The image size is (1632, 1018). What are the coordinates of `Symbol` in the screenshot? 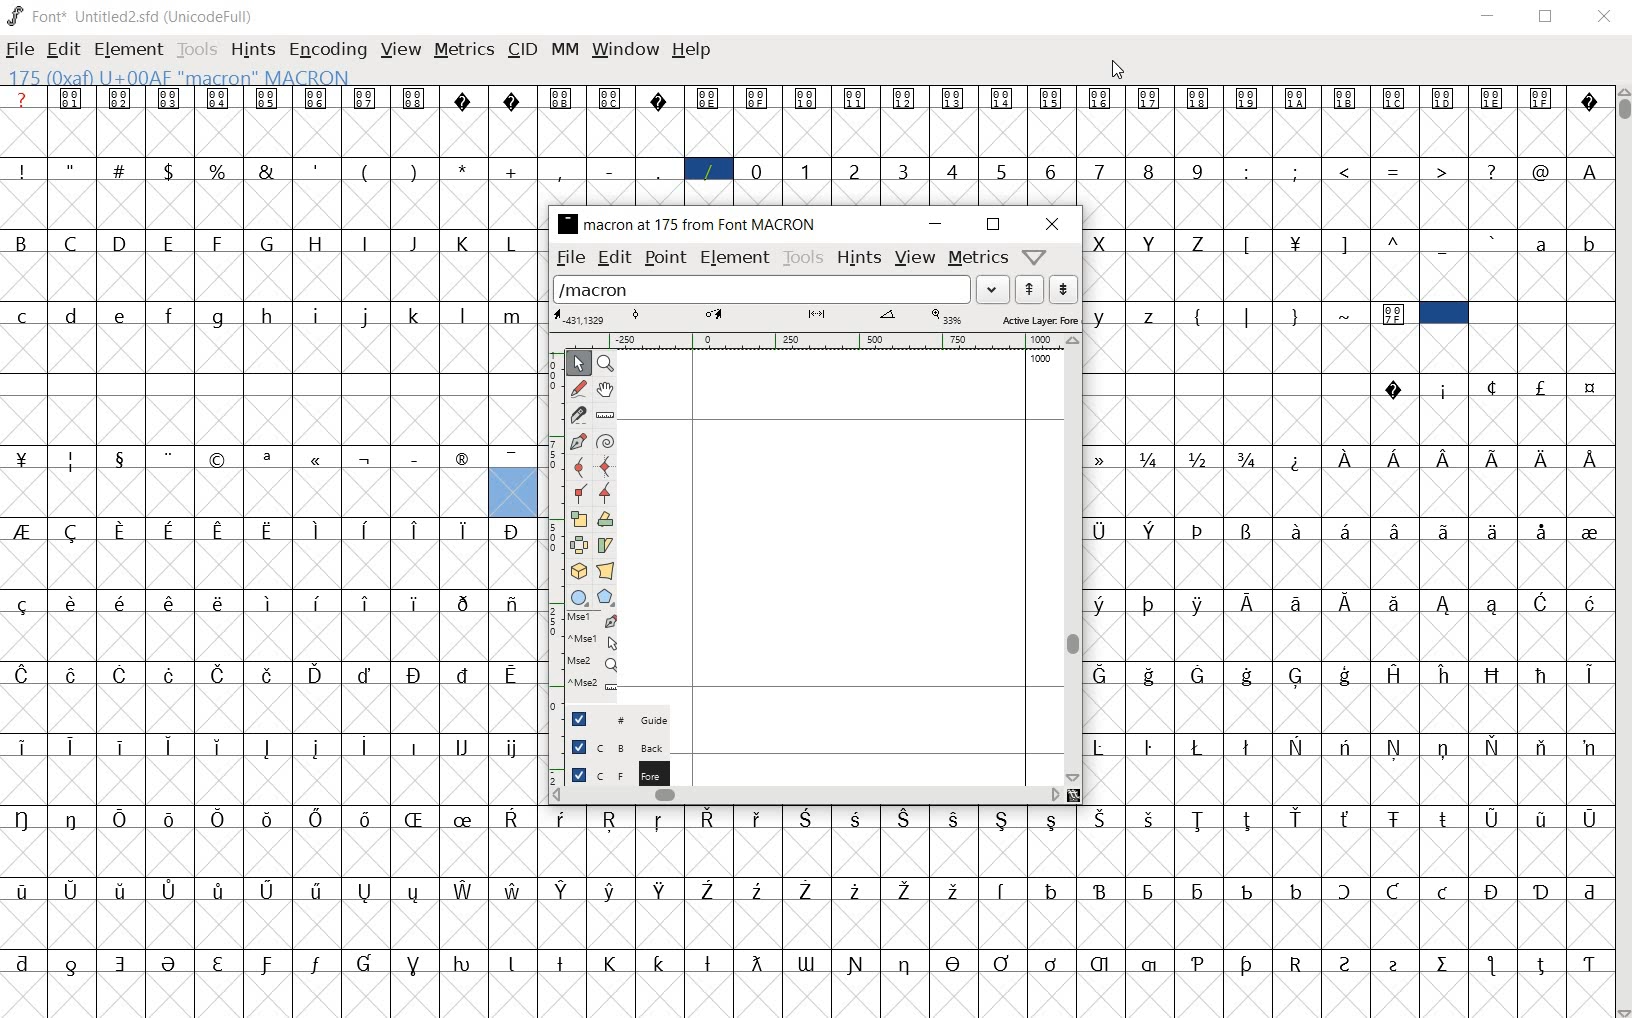 It's located at (122, 99).